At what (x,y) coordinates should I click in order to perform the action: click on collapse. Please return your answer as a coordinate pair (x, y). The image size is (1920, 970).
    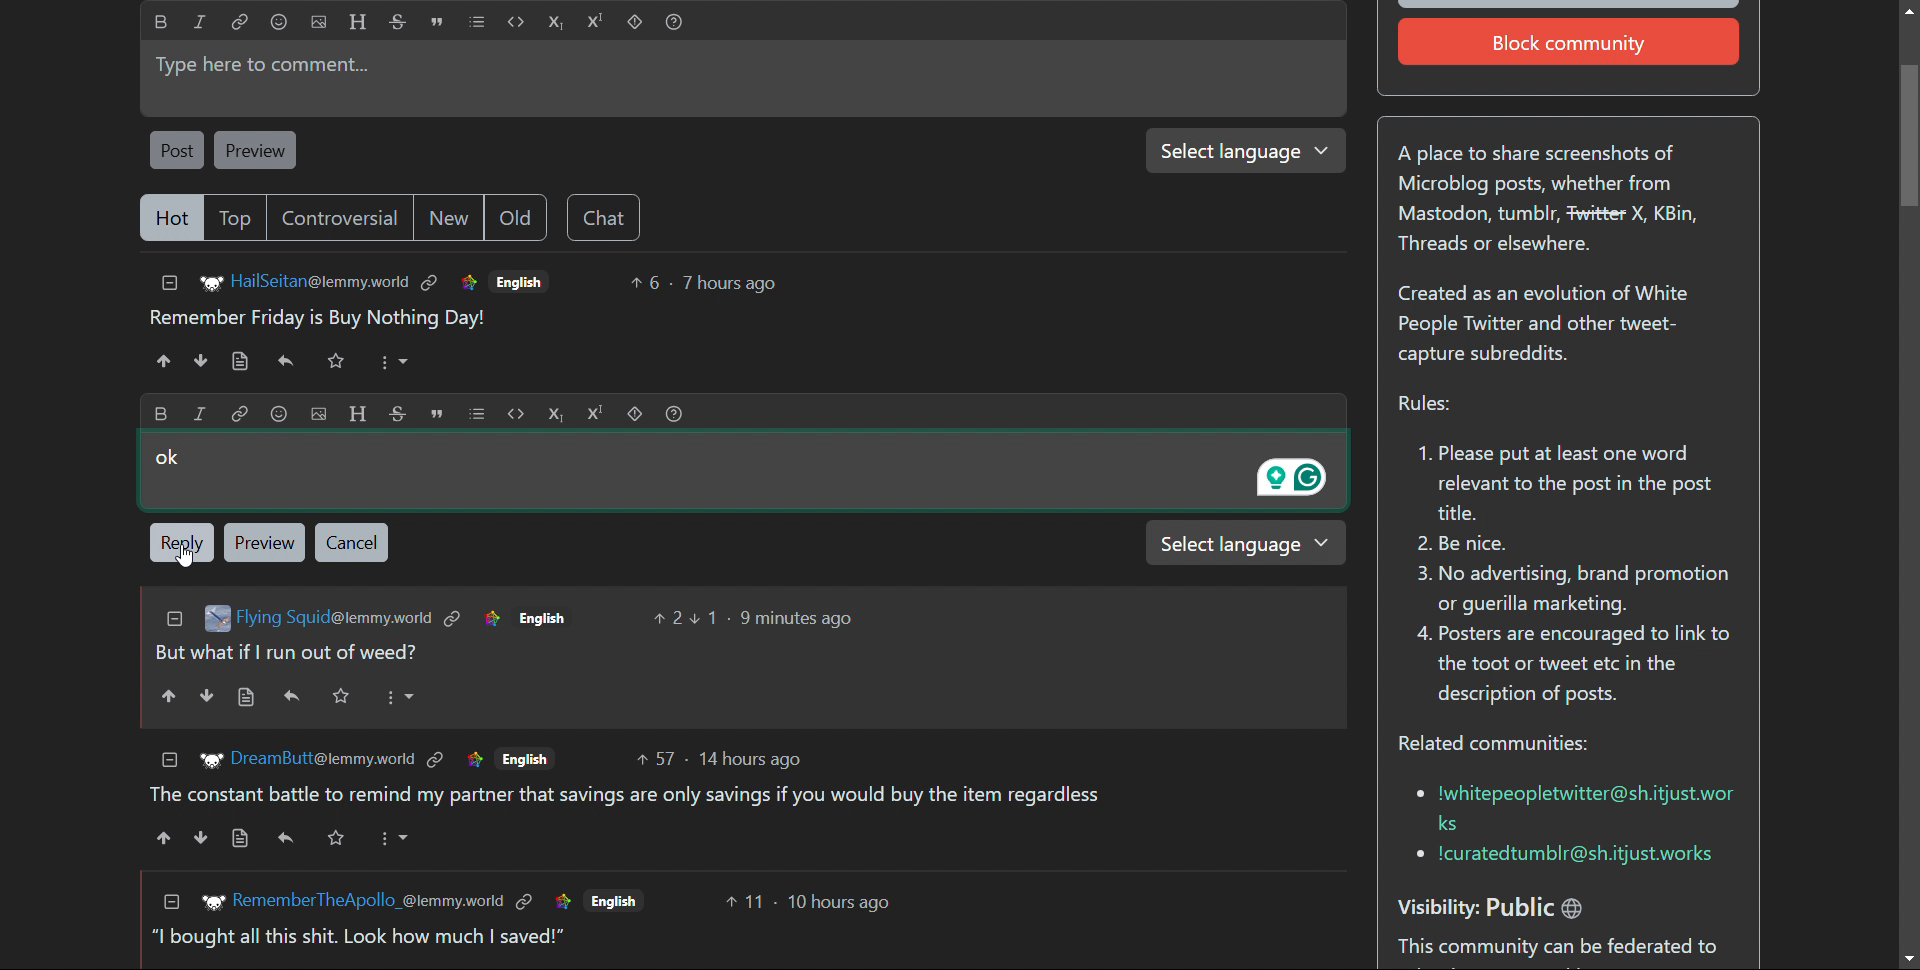
    Looking at the image, I should click on (169, 283).